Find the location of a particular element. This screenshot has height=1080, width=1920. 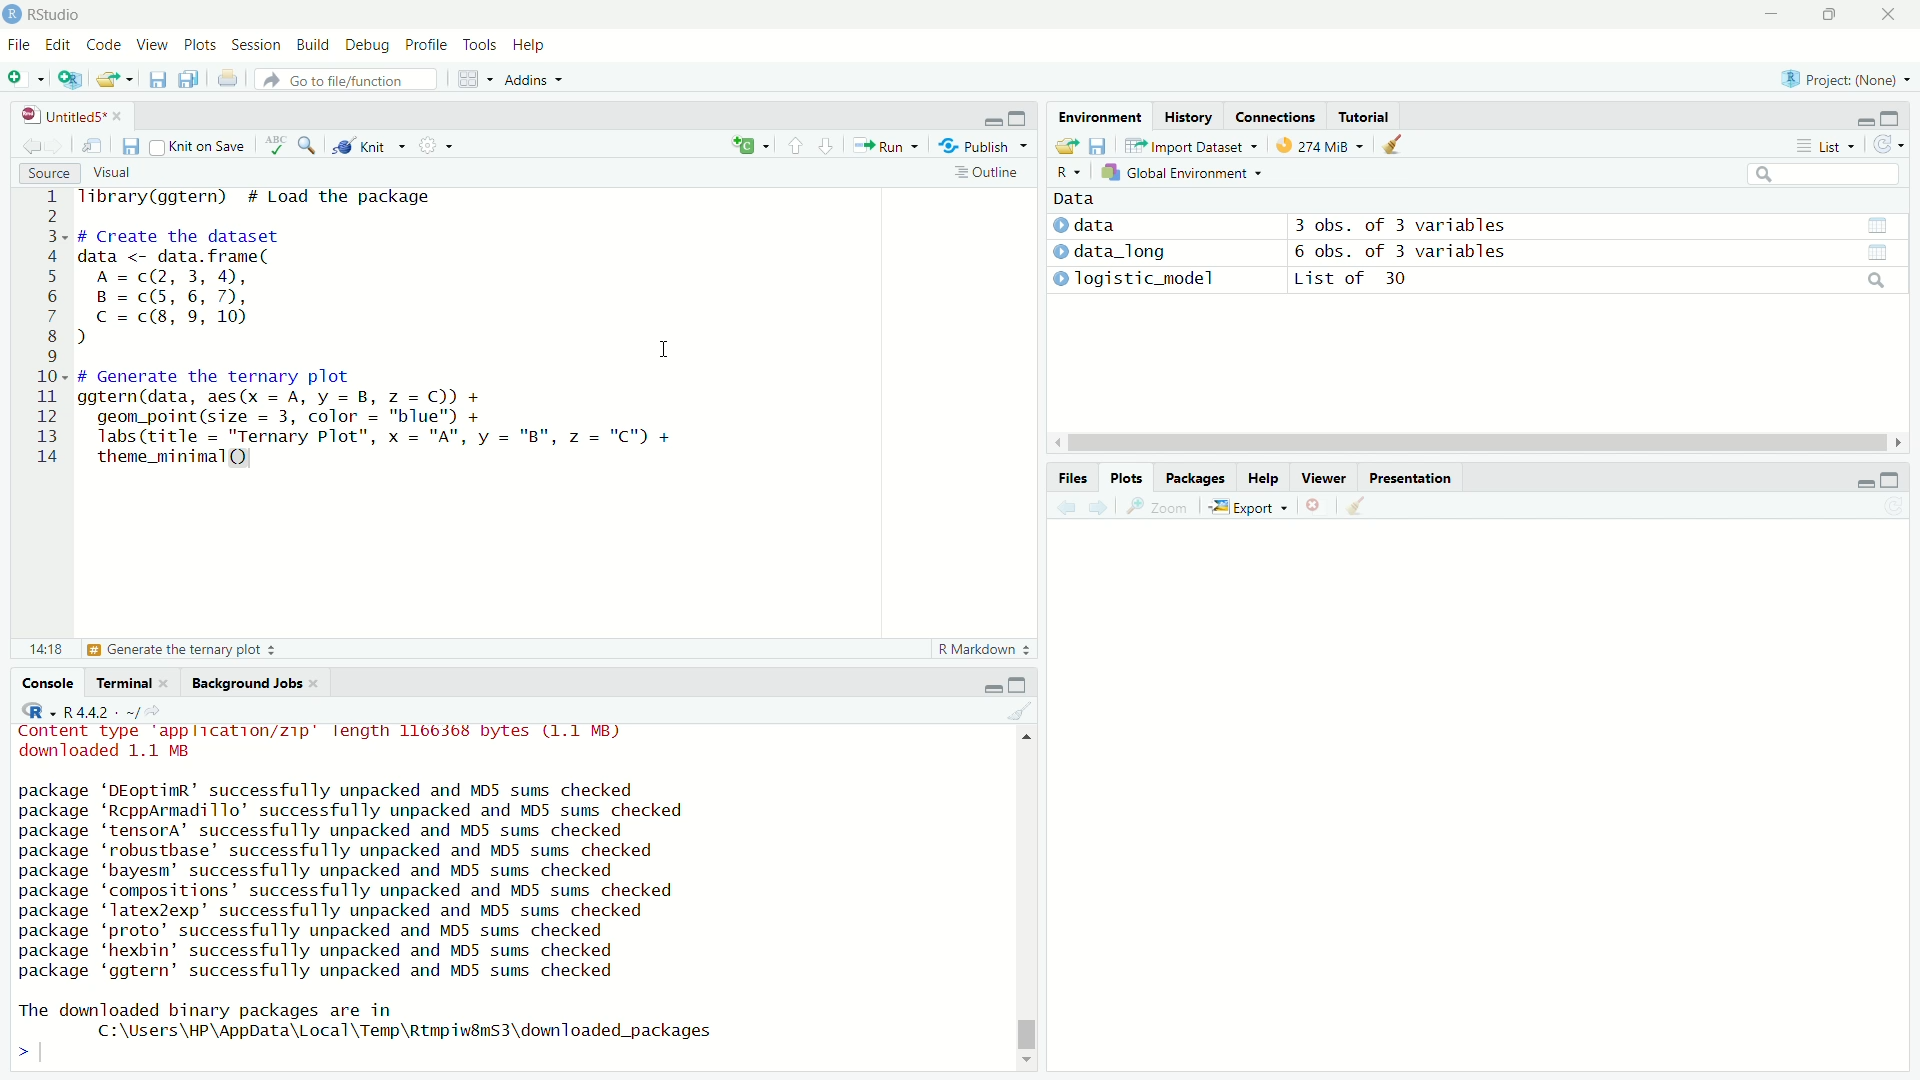

view is located at coordinates (95, 146).